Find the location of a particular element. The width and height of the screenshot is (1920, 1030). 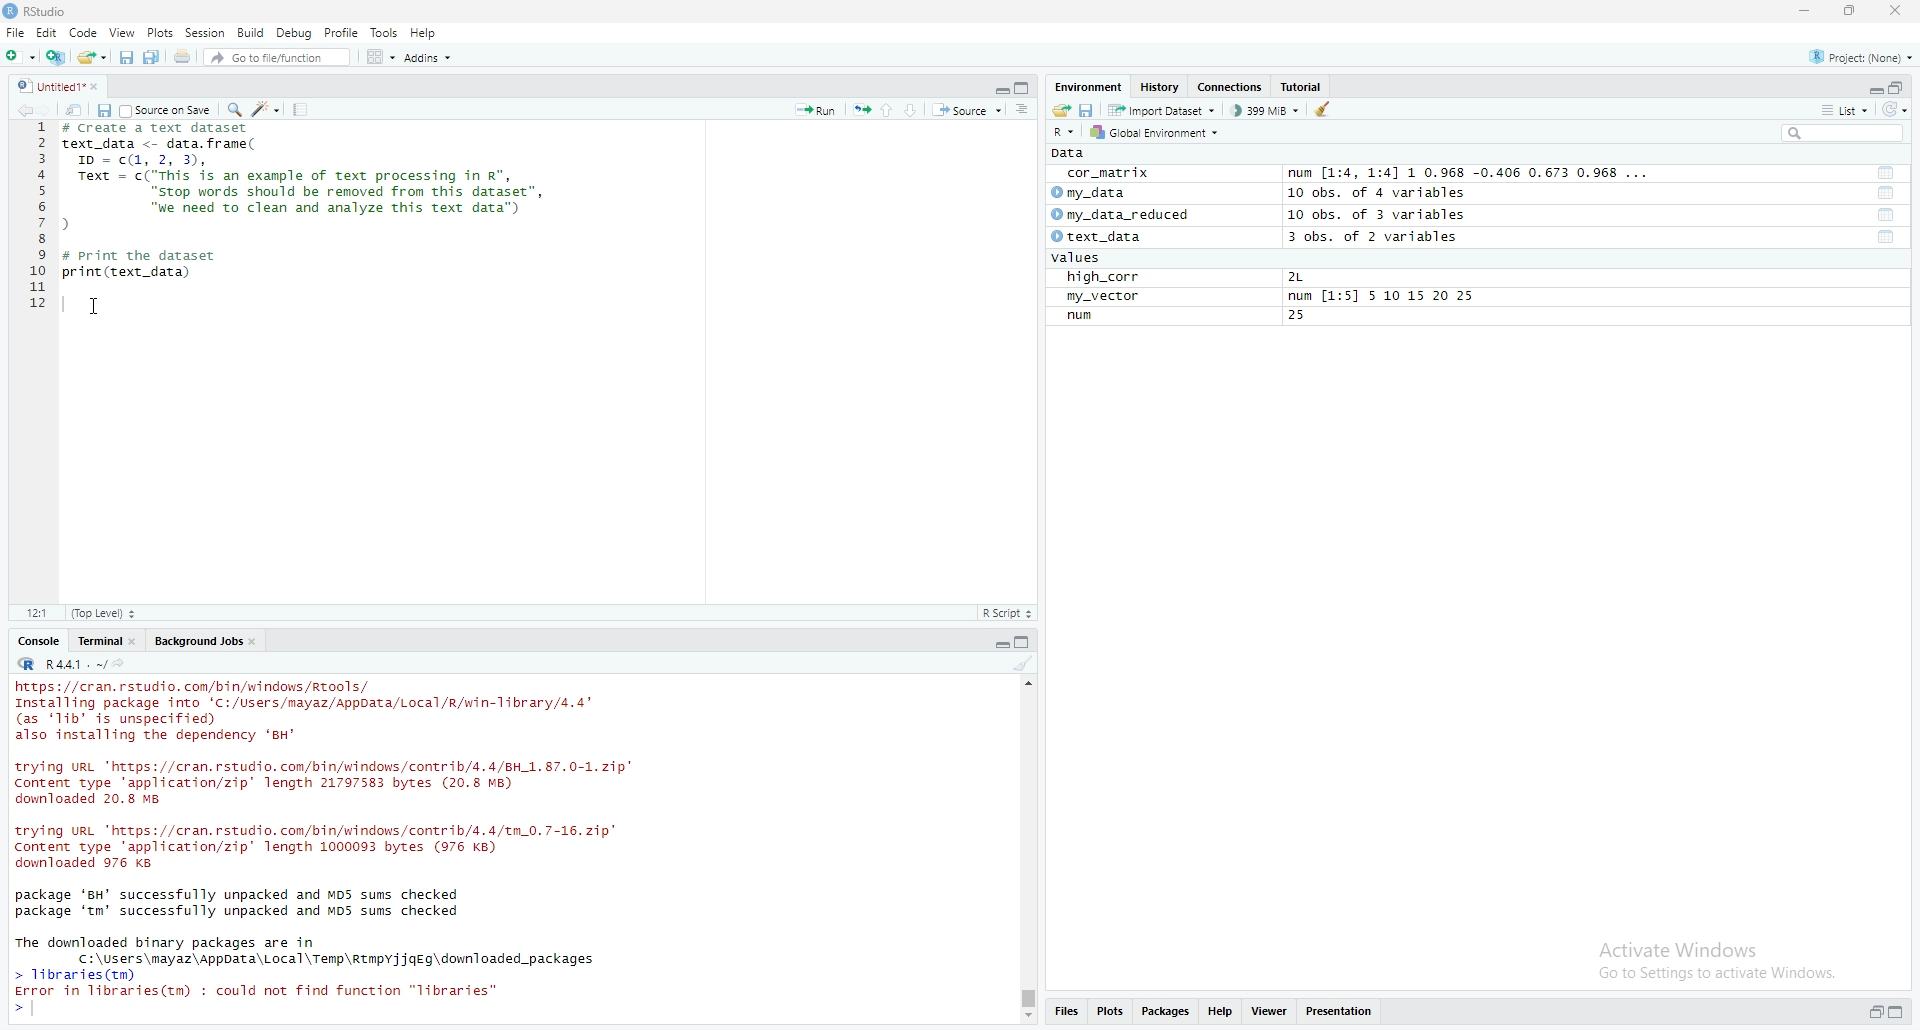

expand is located at coordinates (999, 645).